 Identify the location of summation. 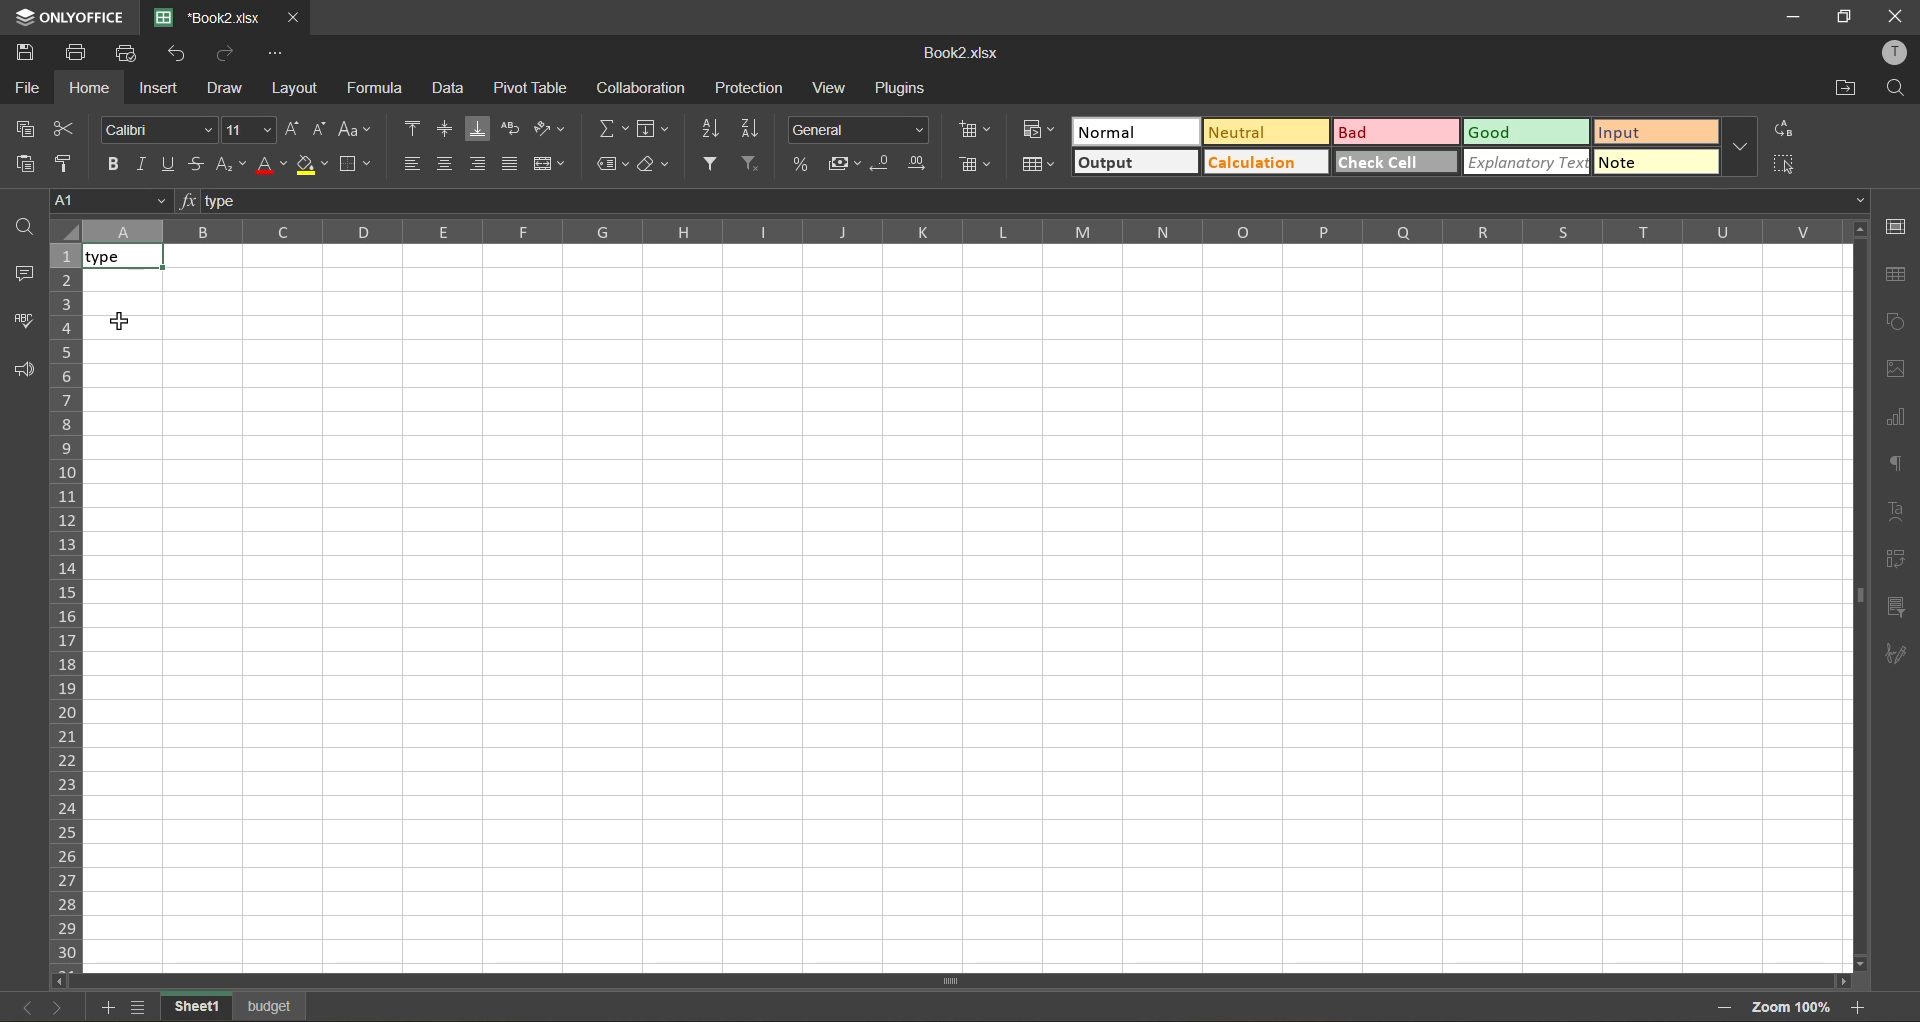
(613, 131).